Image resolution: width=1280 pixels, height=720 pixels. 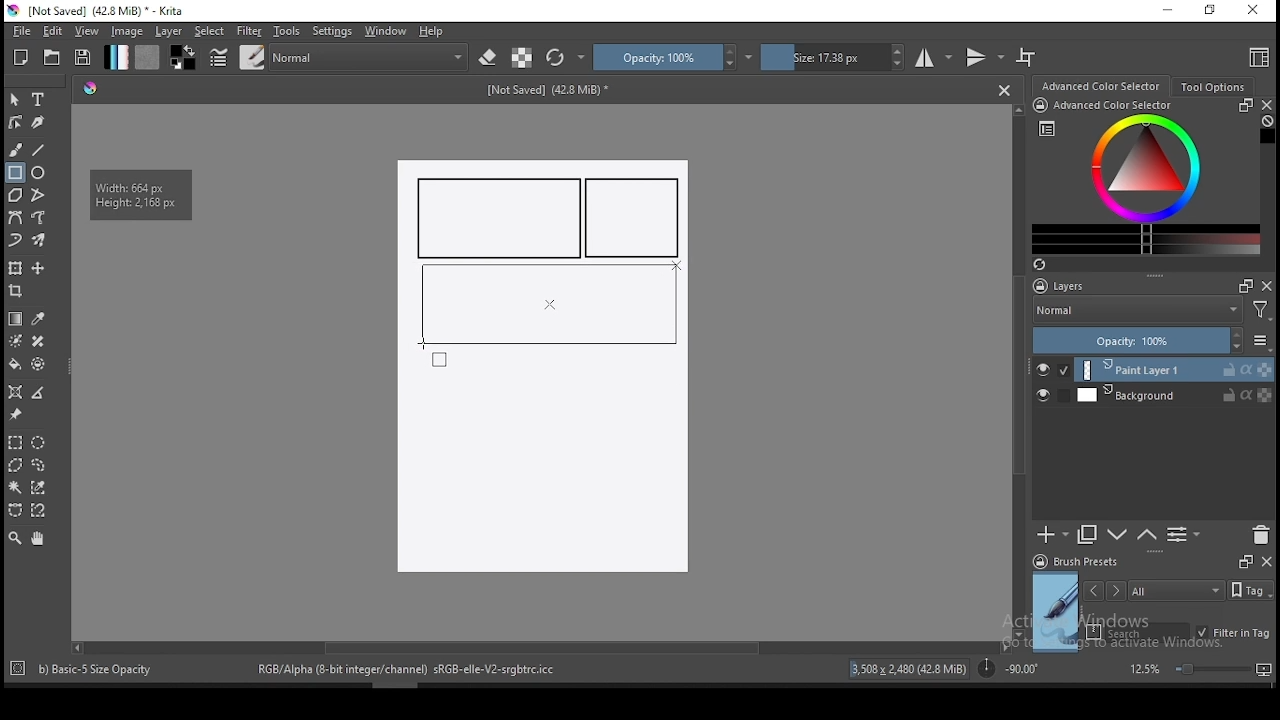 What do you see at coordinates (1056, 612) in the screenshot?
I see `preview` at bounding box center [1056, 612].